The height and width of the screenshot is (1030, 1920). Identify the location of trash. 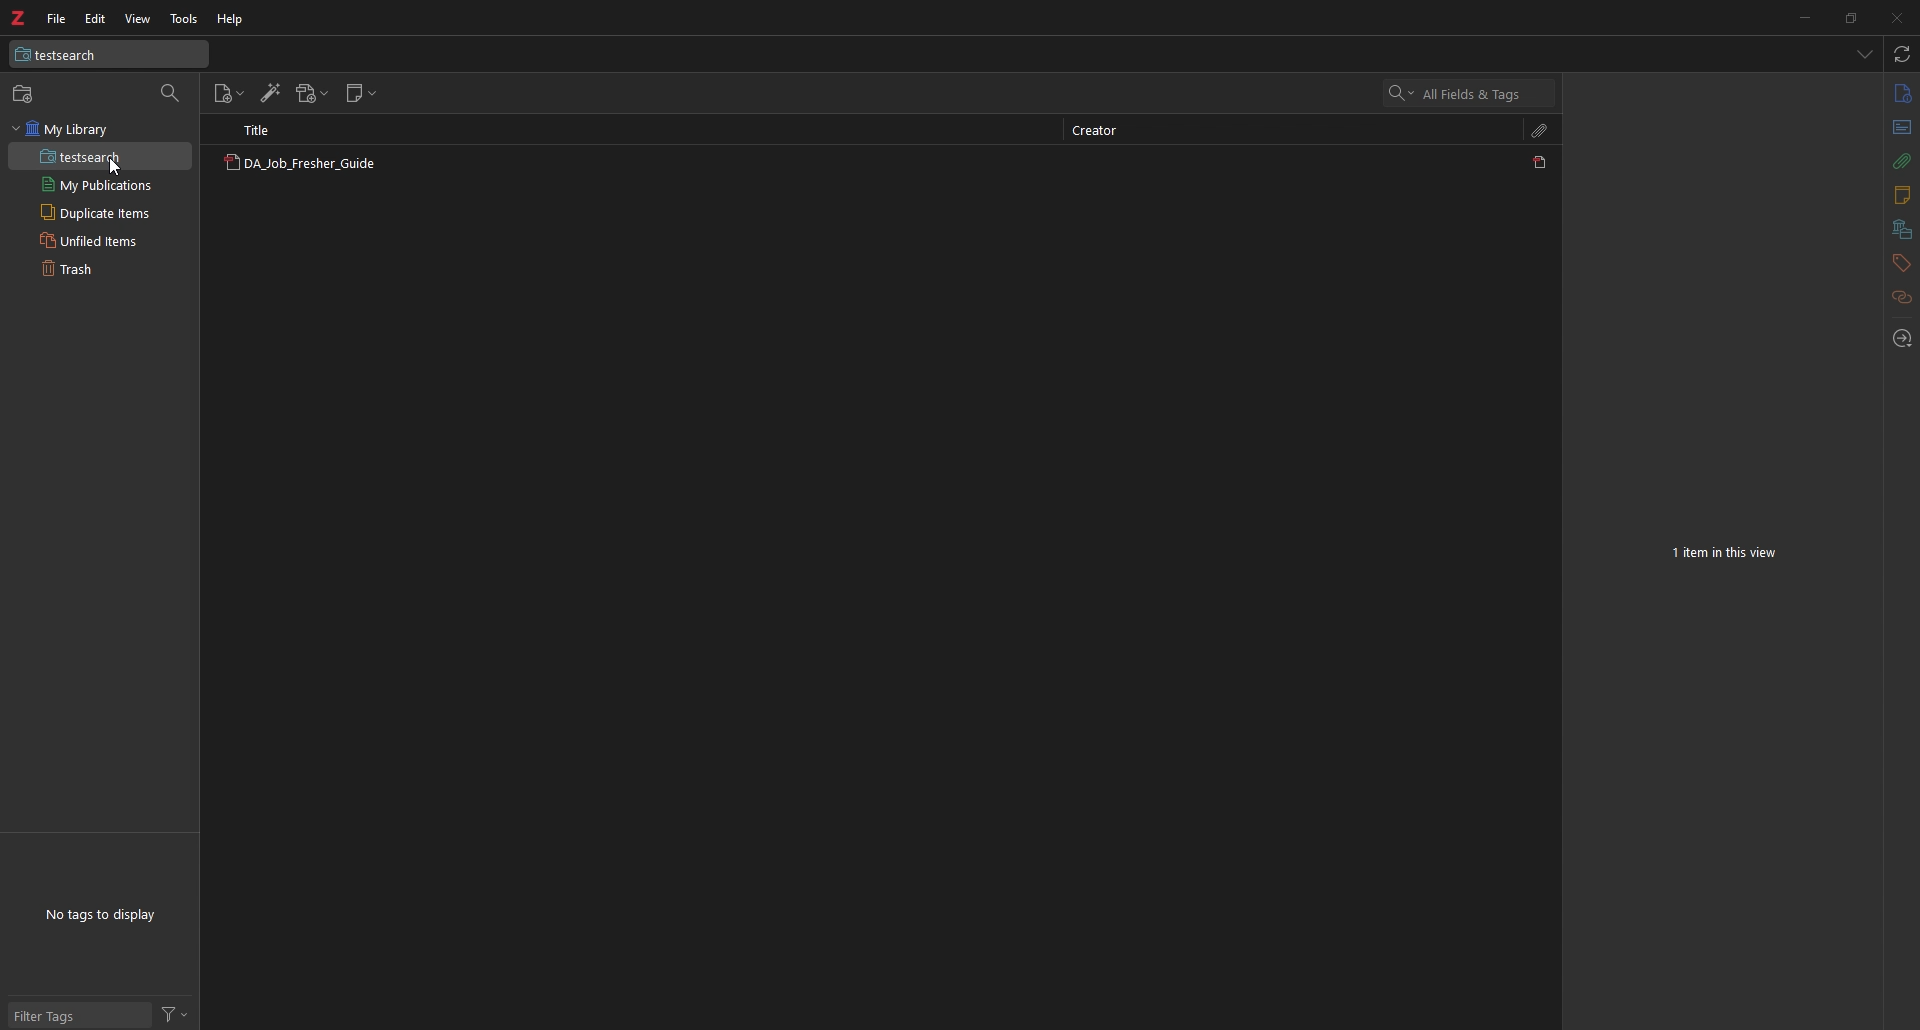
(99, 267).